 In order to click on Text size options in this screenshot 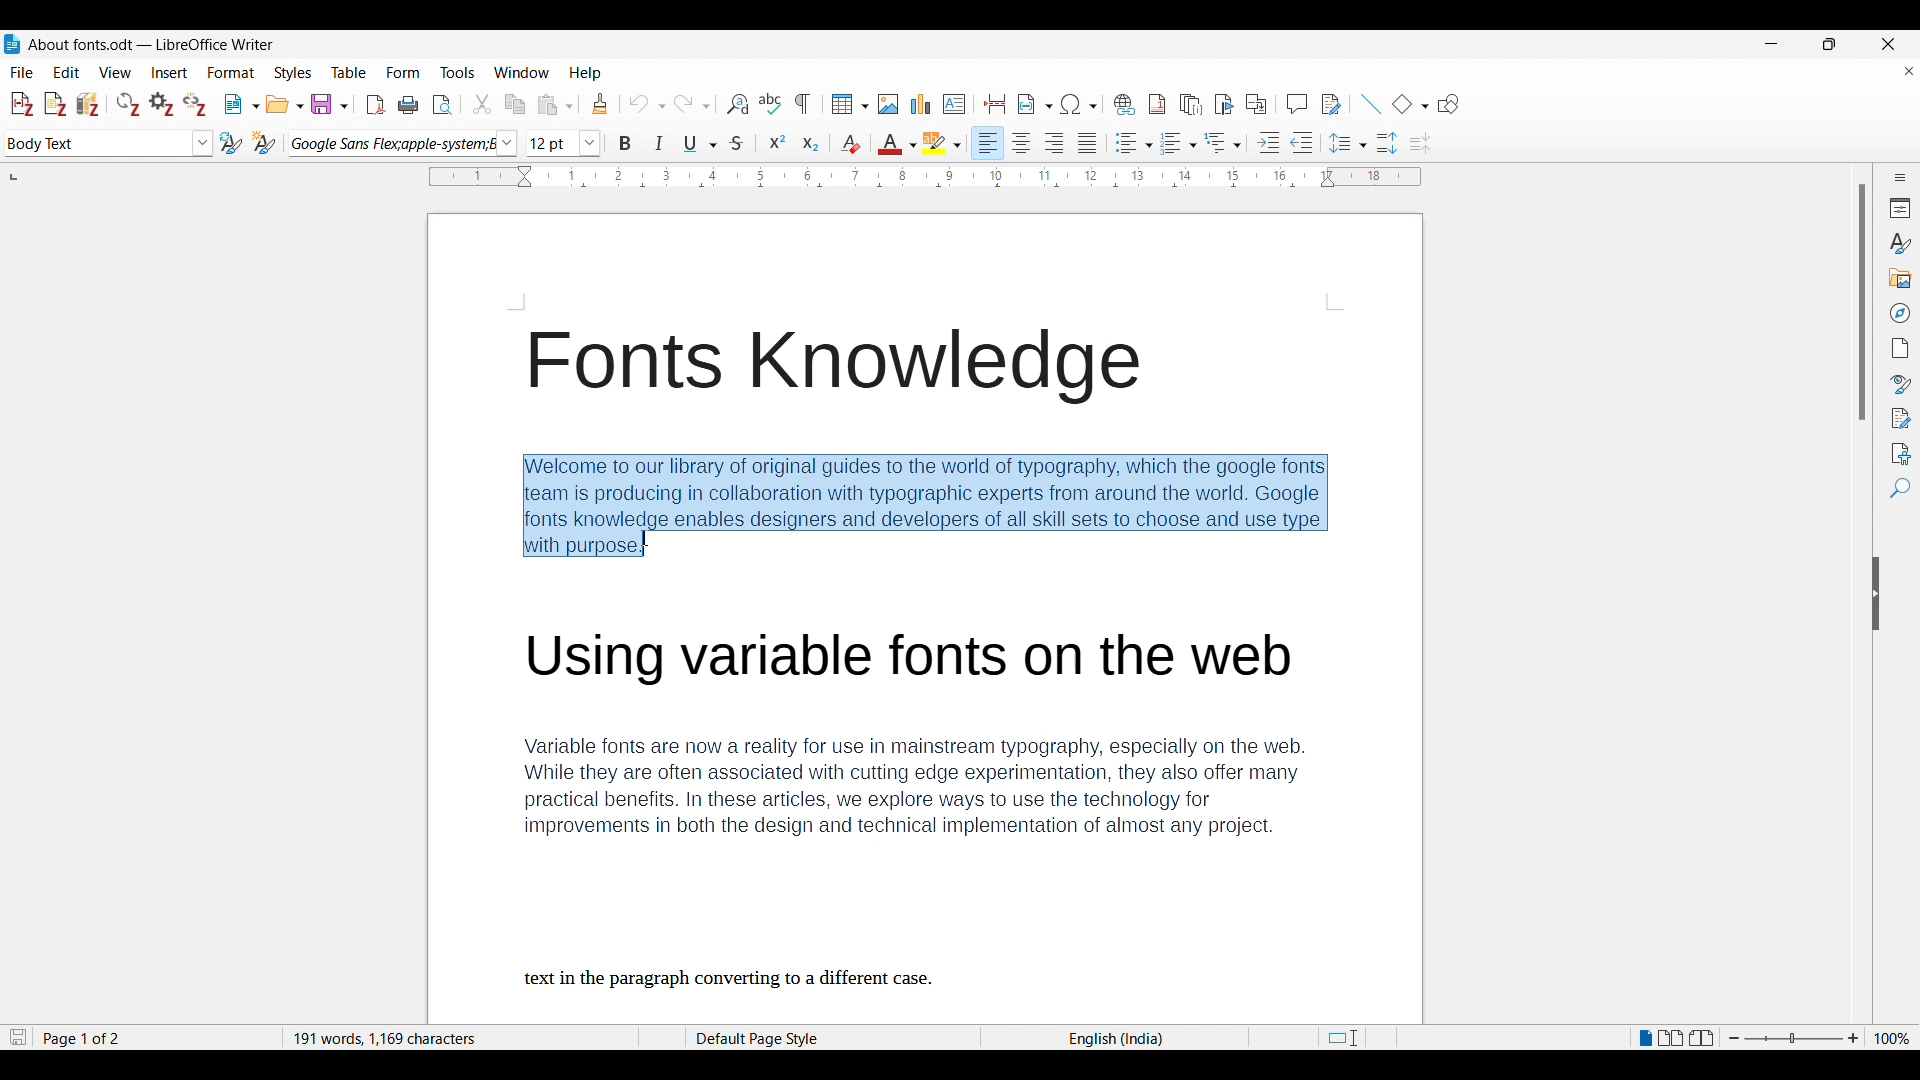, I will do `click(563, 143)`.